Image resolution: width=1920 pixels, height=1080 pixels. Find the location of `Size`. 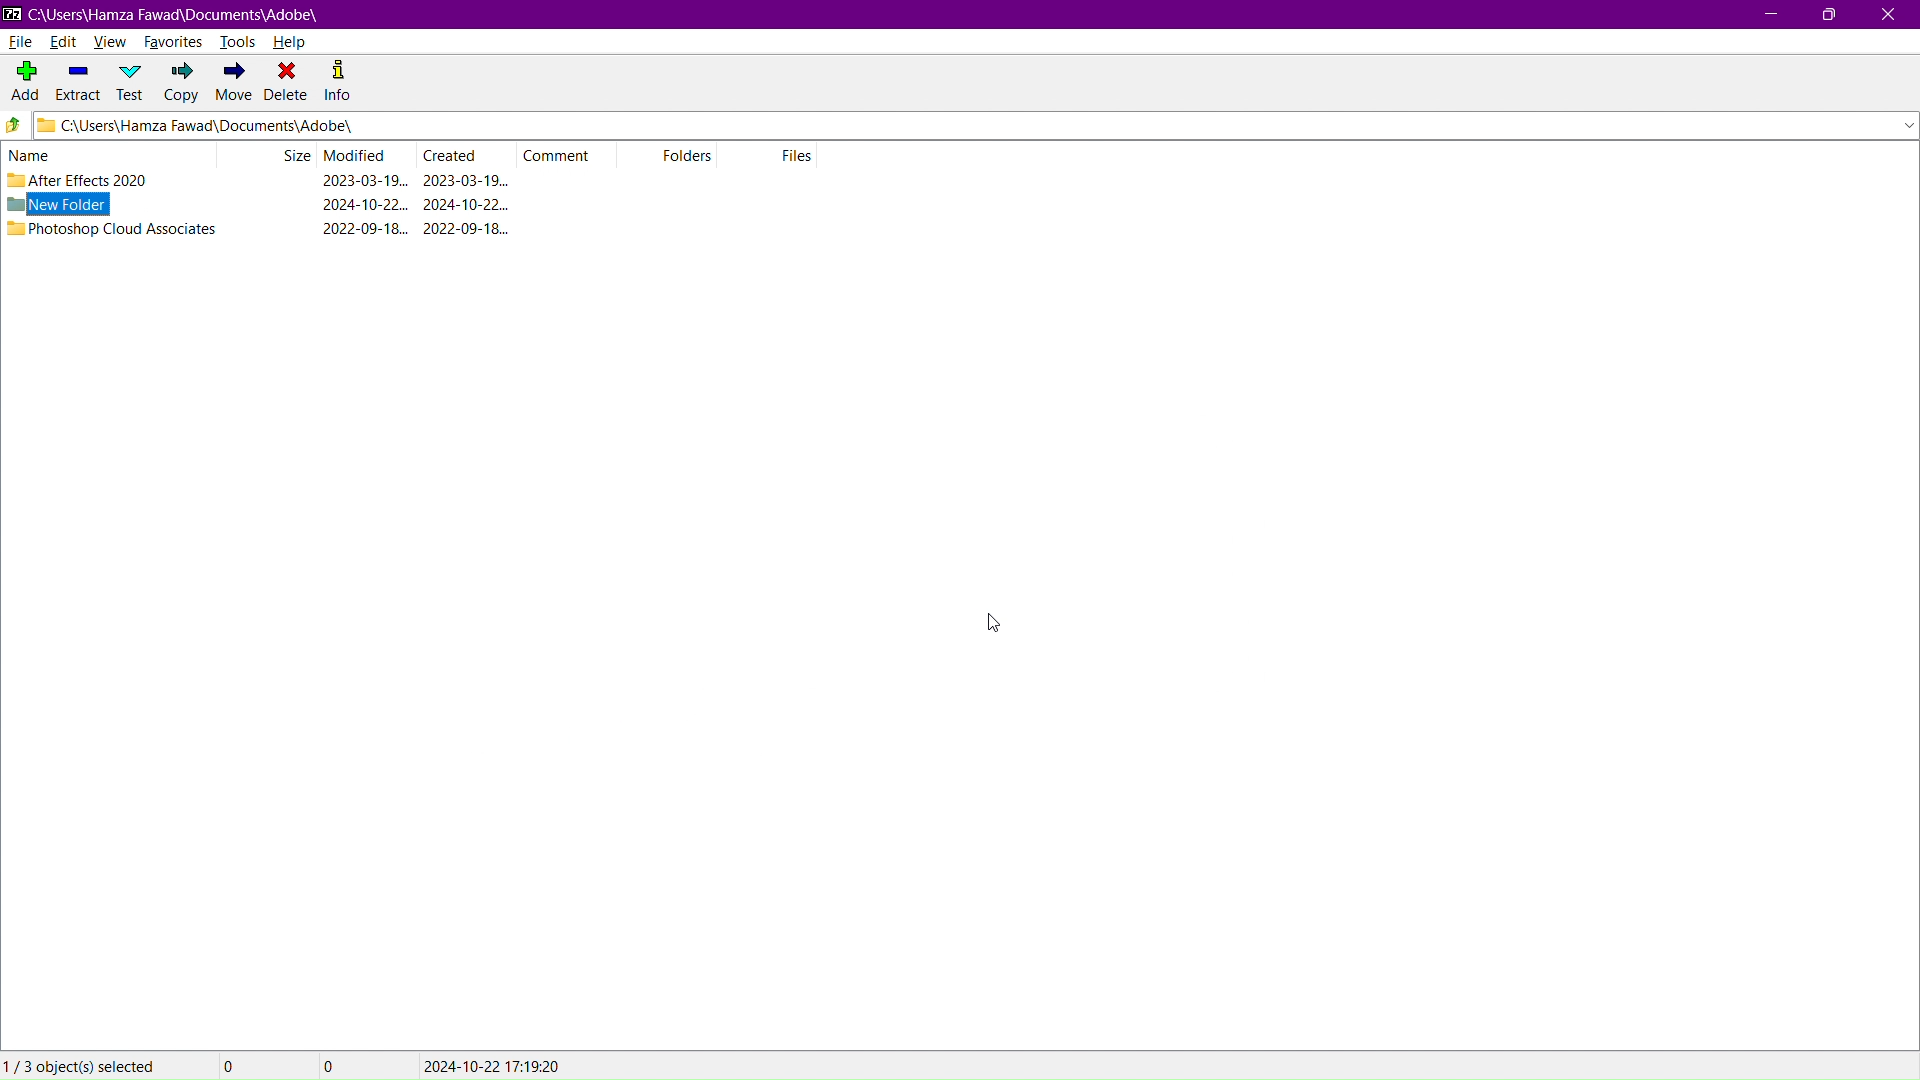

Size is located at coordinates (296, 155).